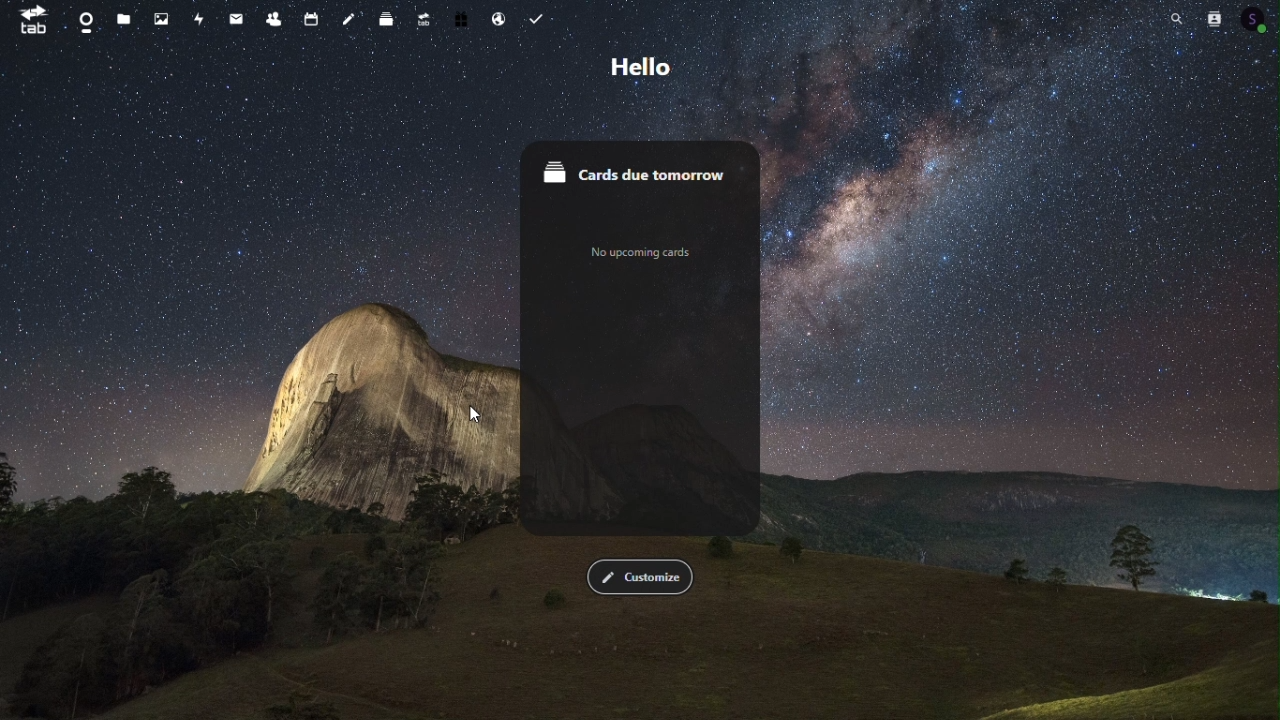  Describe the element at coordinates (347, 16) in the screenshot. I see `Notes` at that location.